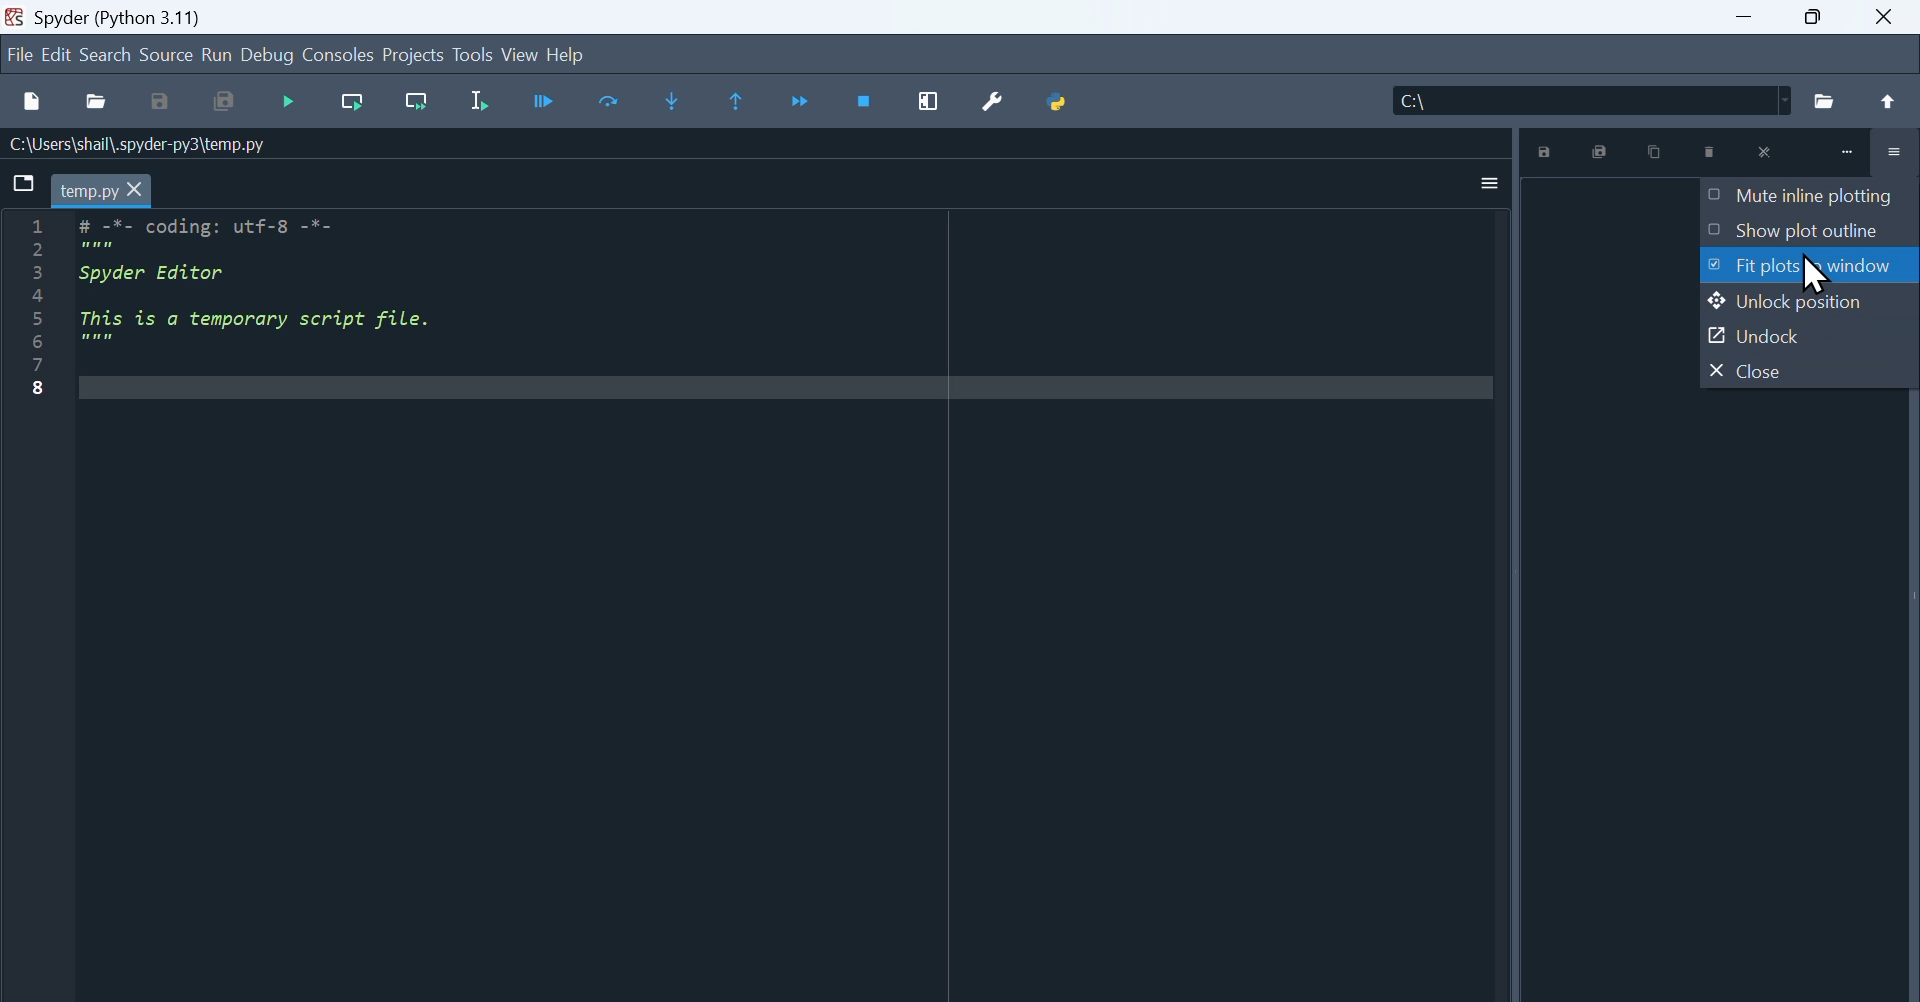  Describe the element at coordinates (759, 595) in the screenshot. I see `# -*- coding: utf-8 -*- """ Spyder Editor  This is a temporary script file. """` at that location.